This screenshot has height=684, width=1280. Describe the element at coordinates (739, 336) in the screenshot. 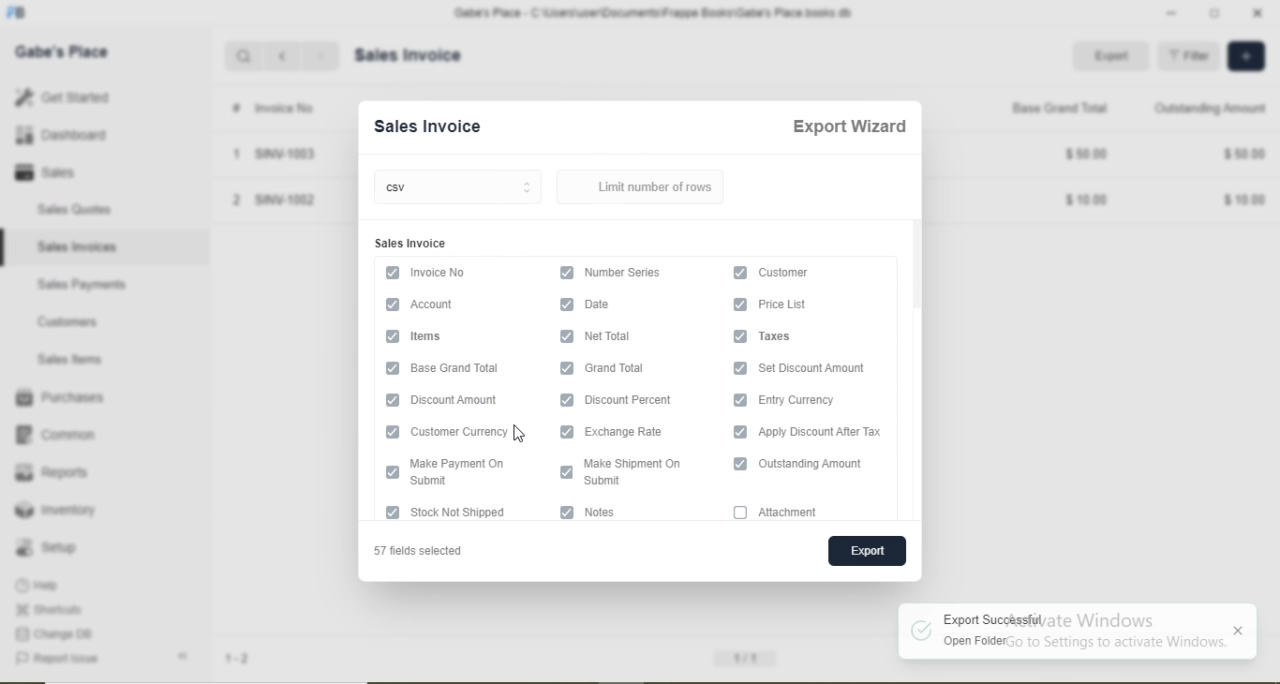

I see `checkbox` at that location.